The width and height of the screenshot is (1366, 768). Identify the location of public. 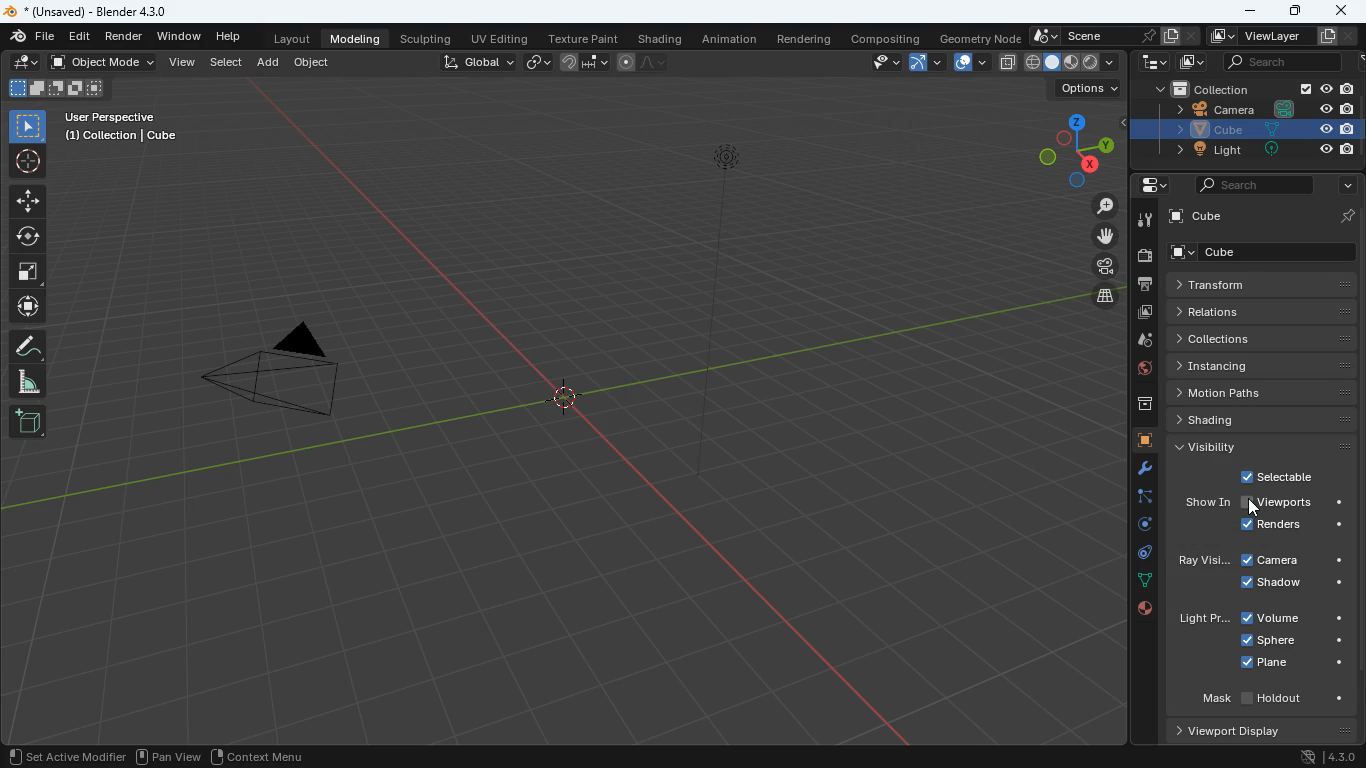
(1136, 371).